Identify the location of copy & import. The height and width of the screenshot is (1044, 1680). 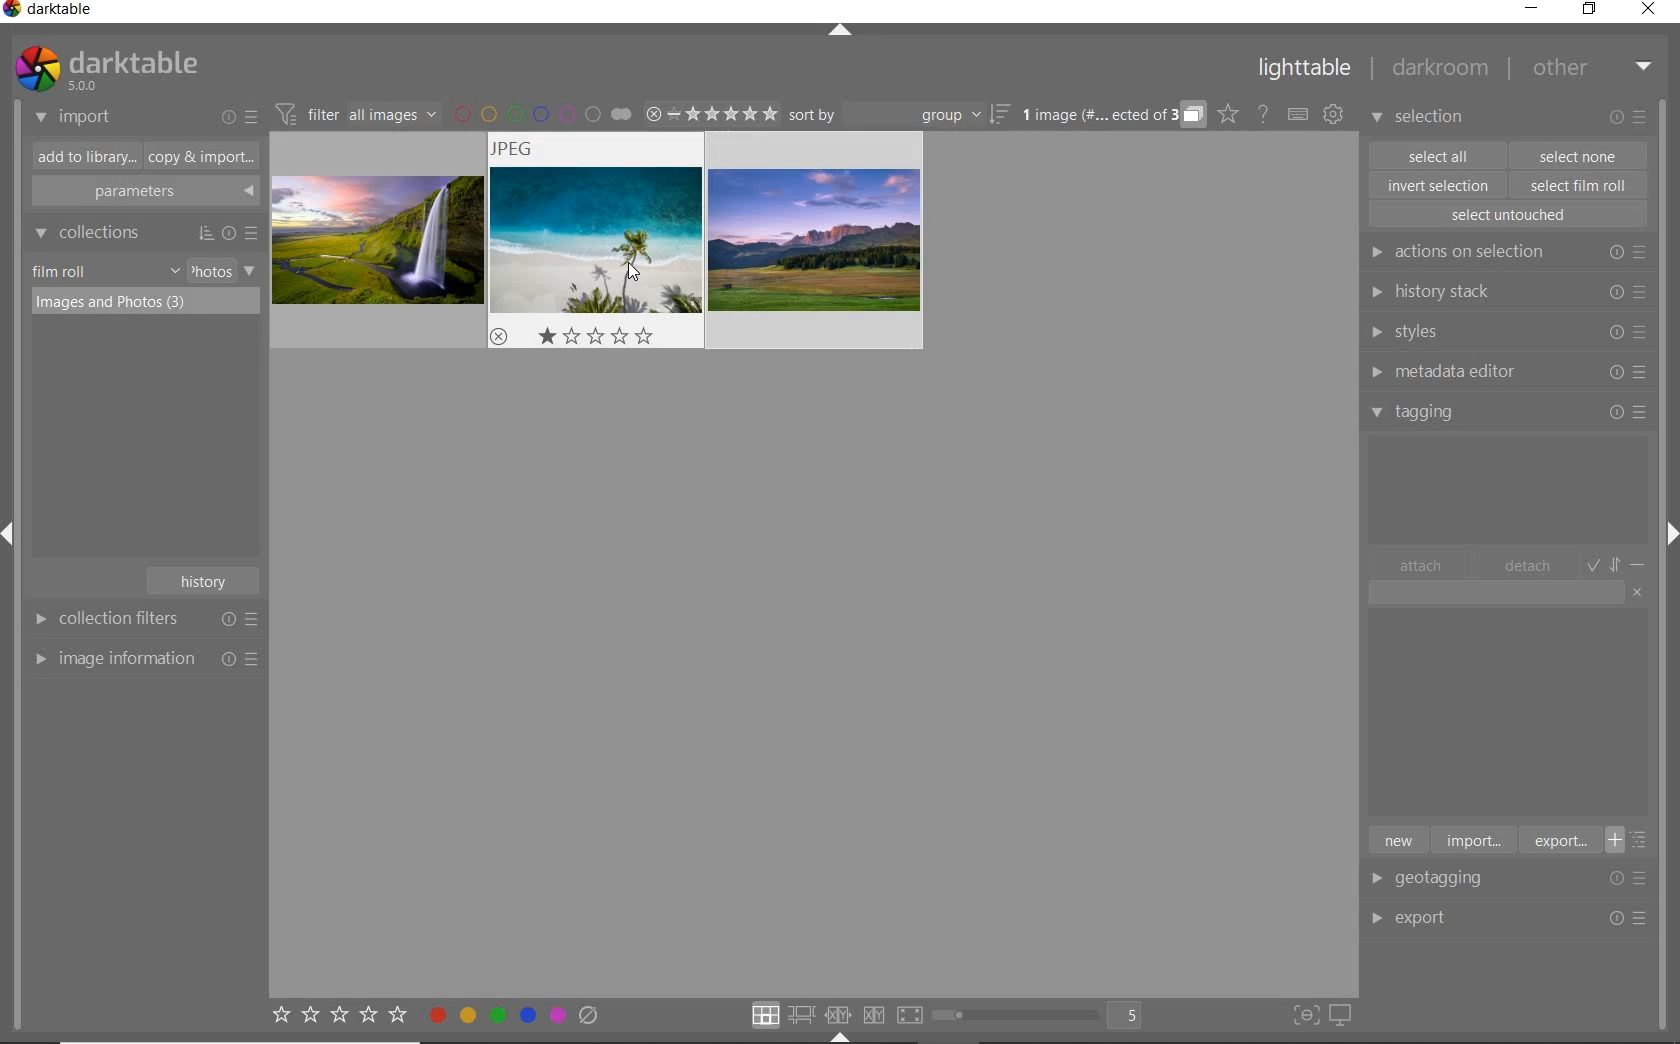
(197, 158).